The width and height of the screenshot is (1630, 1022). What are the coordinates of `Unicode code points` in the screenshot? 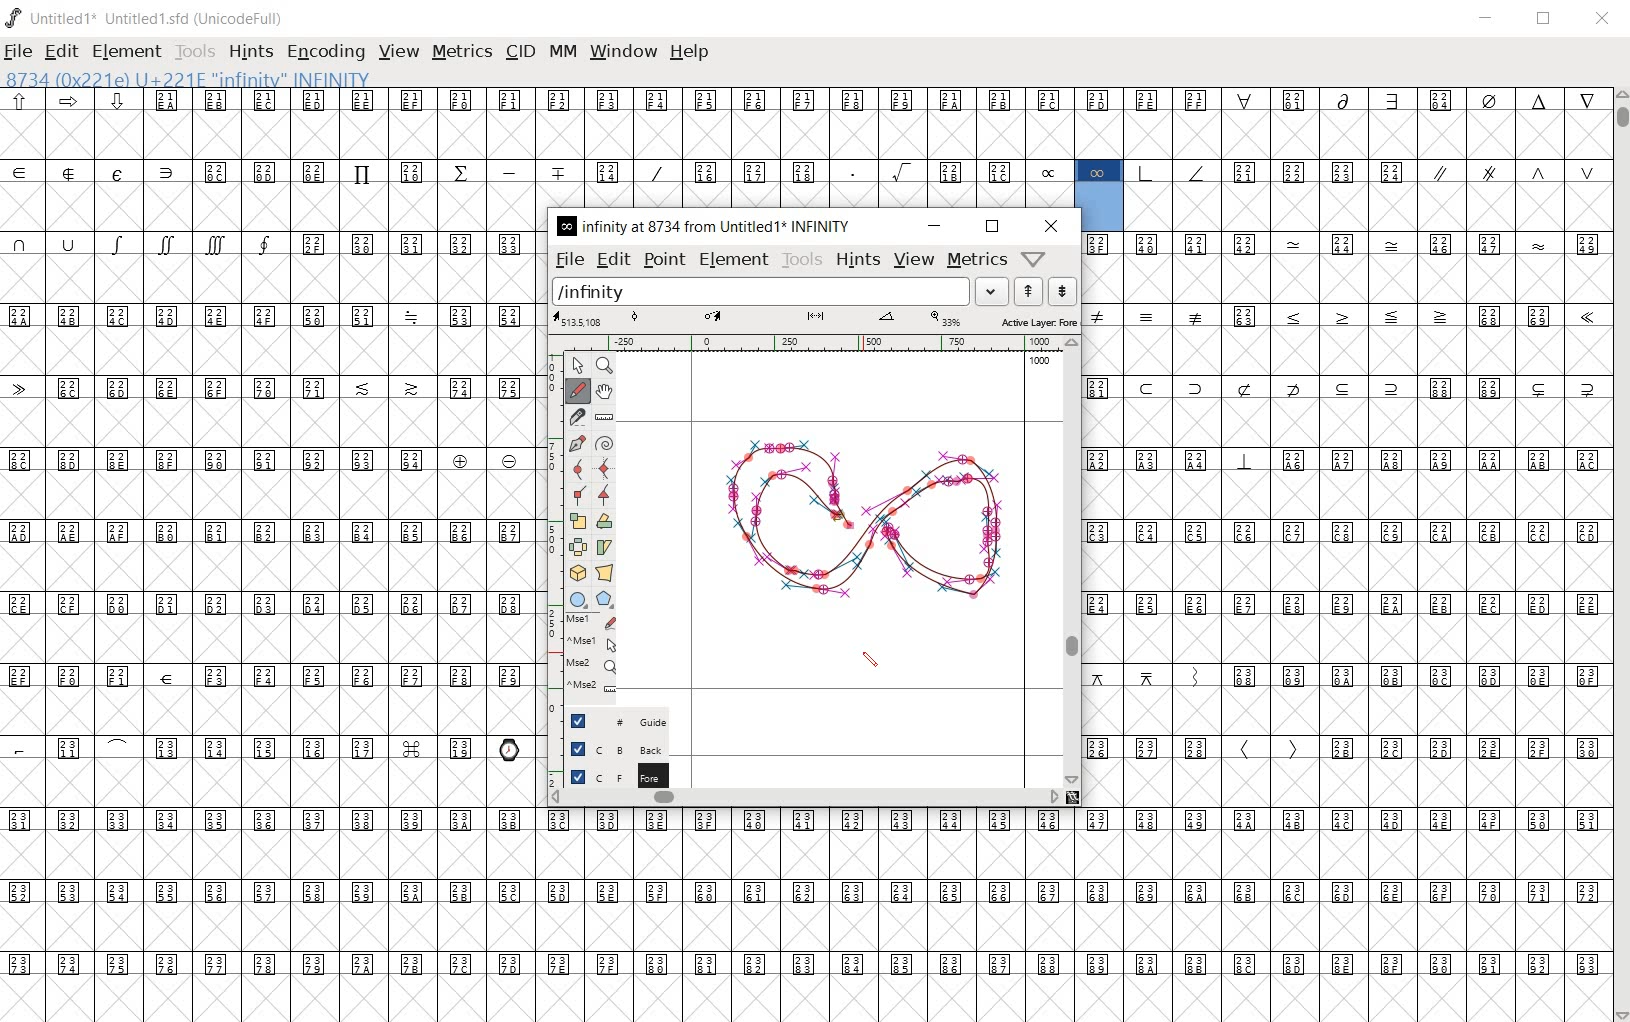 It's located at (1482, 675).